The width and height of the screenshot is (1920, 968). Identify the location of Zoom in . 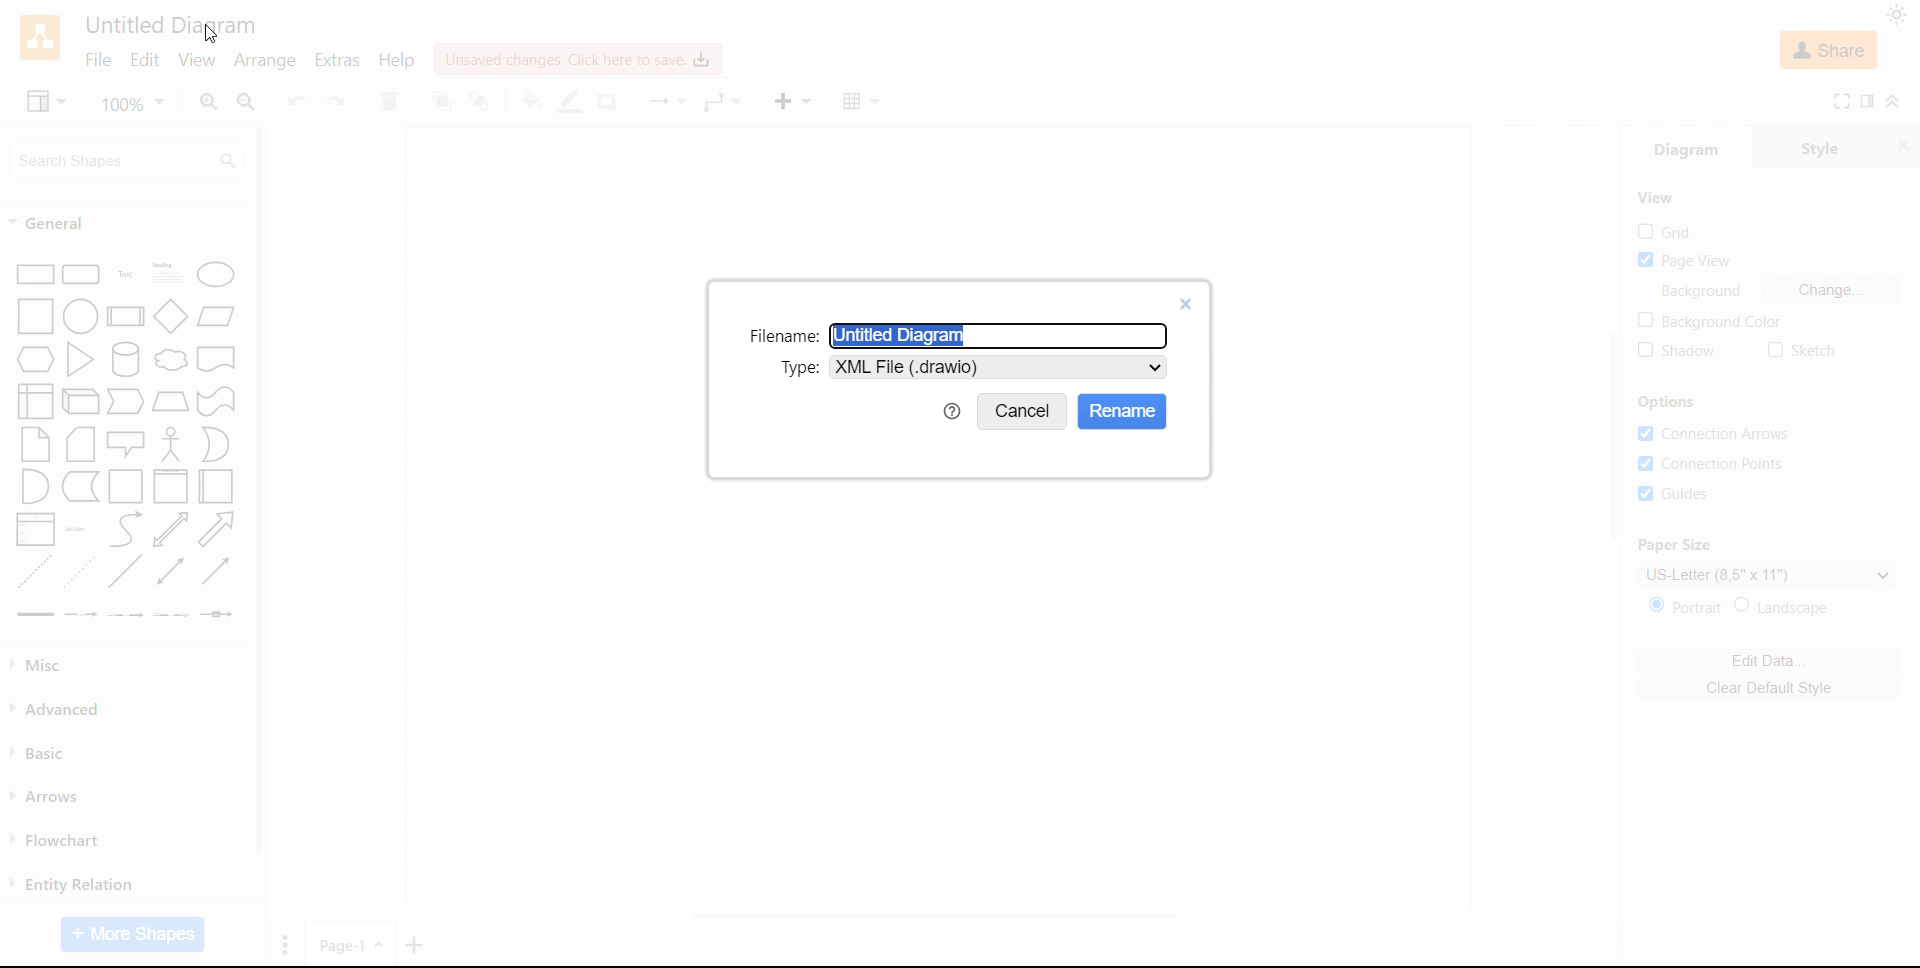
(209, 102).